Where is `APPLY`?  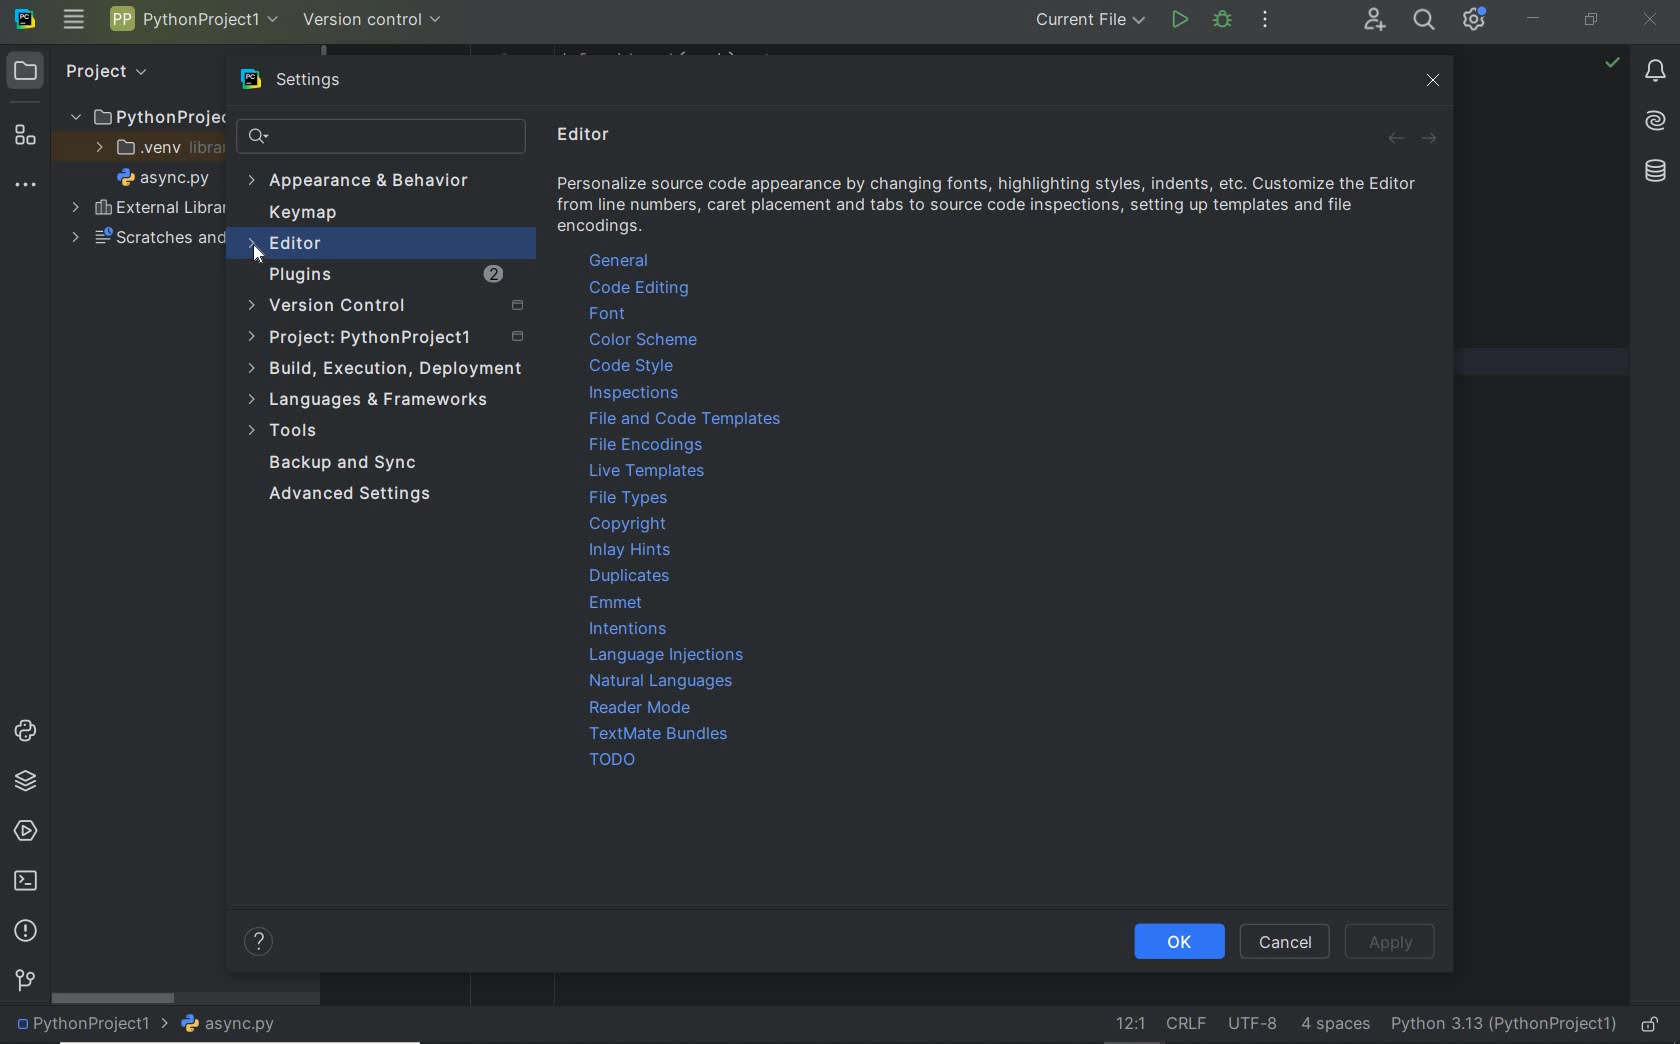 APPLY is located at coordinates (1394, 942).